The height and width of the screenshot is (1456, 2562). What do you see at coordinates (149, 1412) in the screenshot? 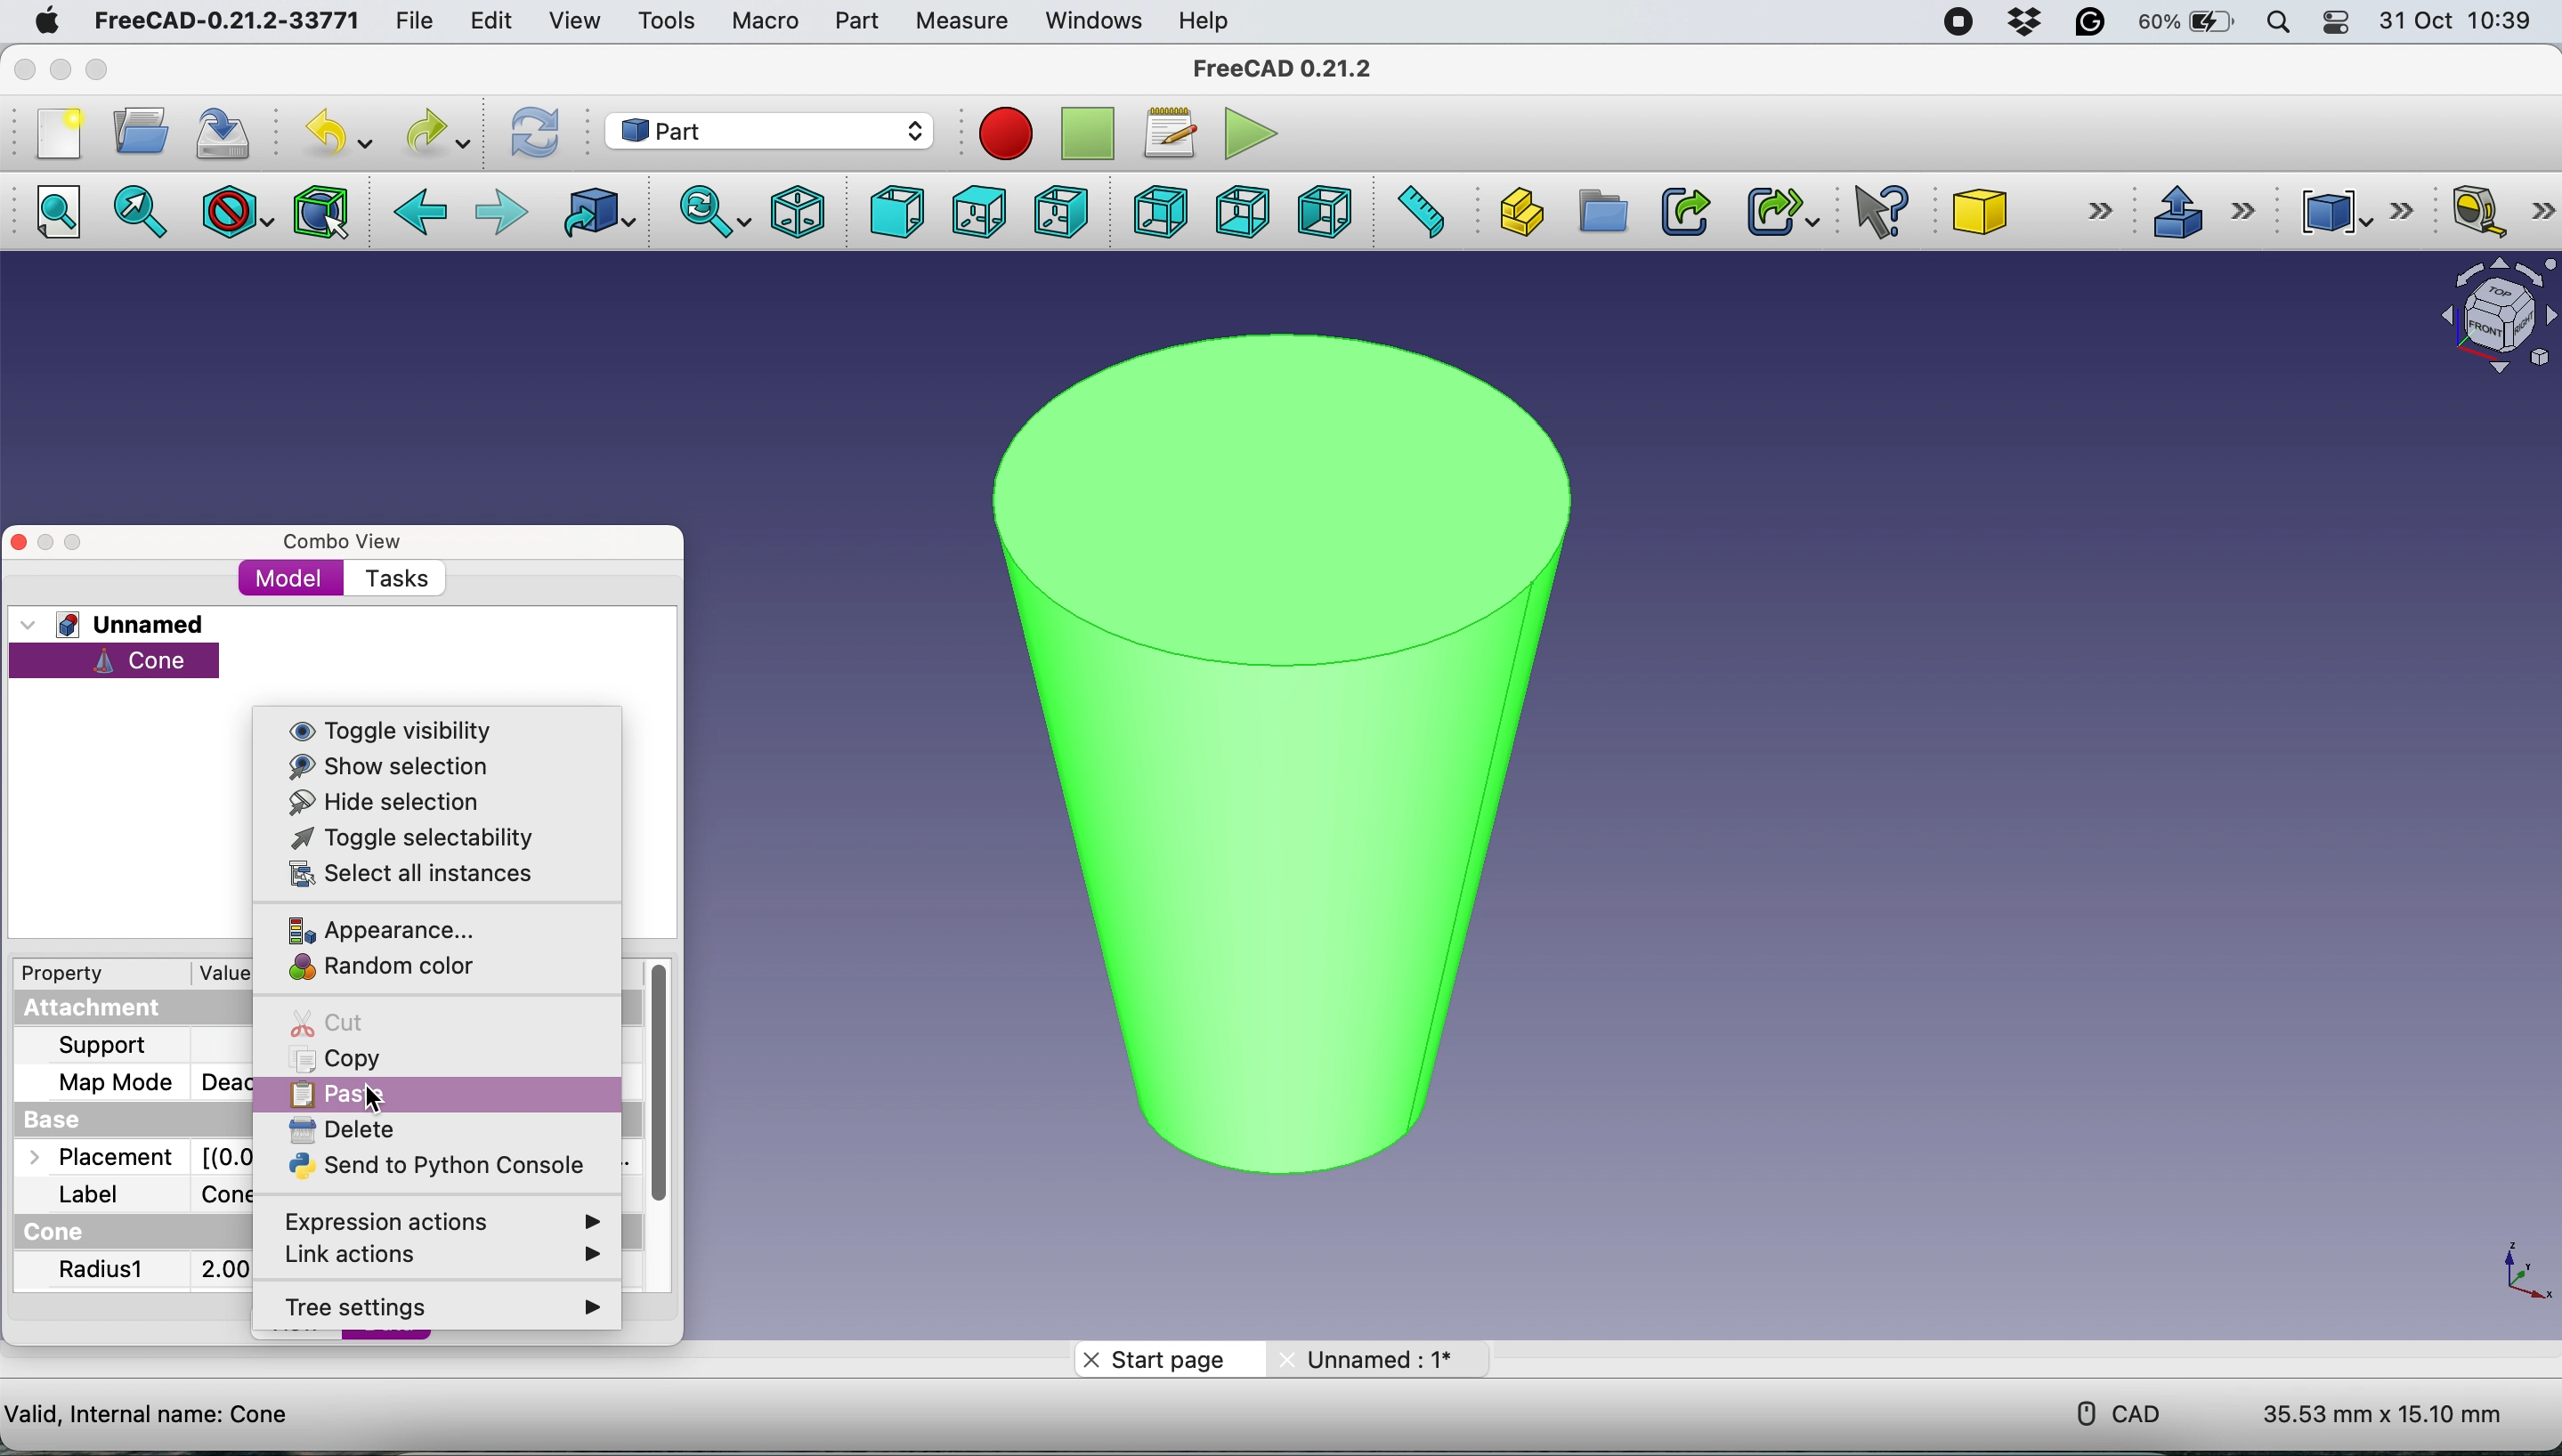
I see `valid, internal name: cone` at bounding box center [149, 1412].